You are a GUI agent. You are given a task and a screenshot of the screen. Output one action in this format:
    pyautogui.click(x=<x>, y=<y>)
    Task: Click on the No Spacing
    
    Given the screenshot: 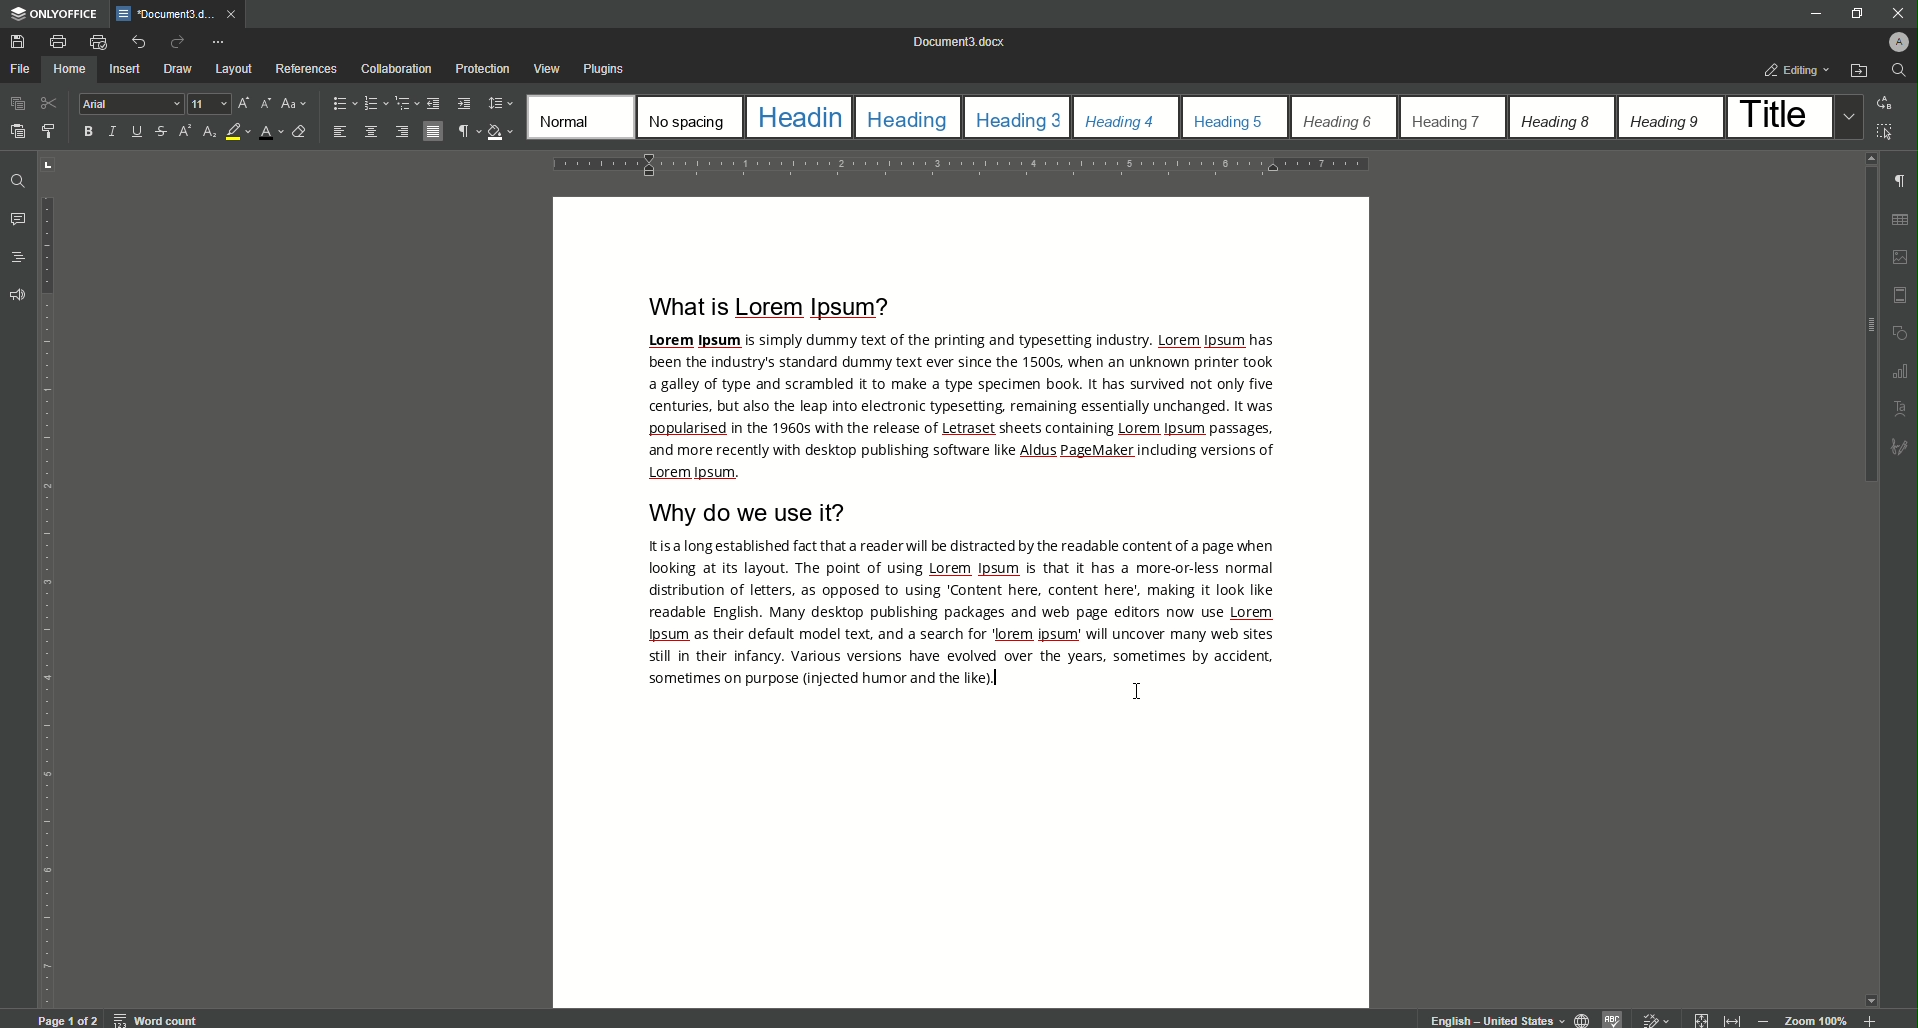 What is the action you would take?
    pyautogui.click(x=689, y=118)
    